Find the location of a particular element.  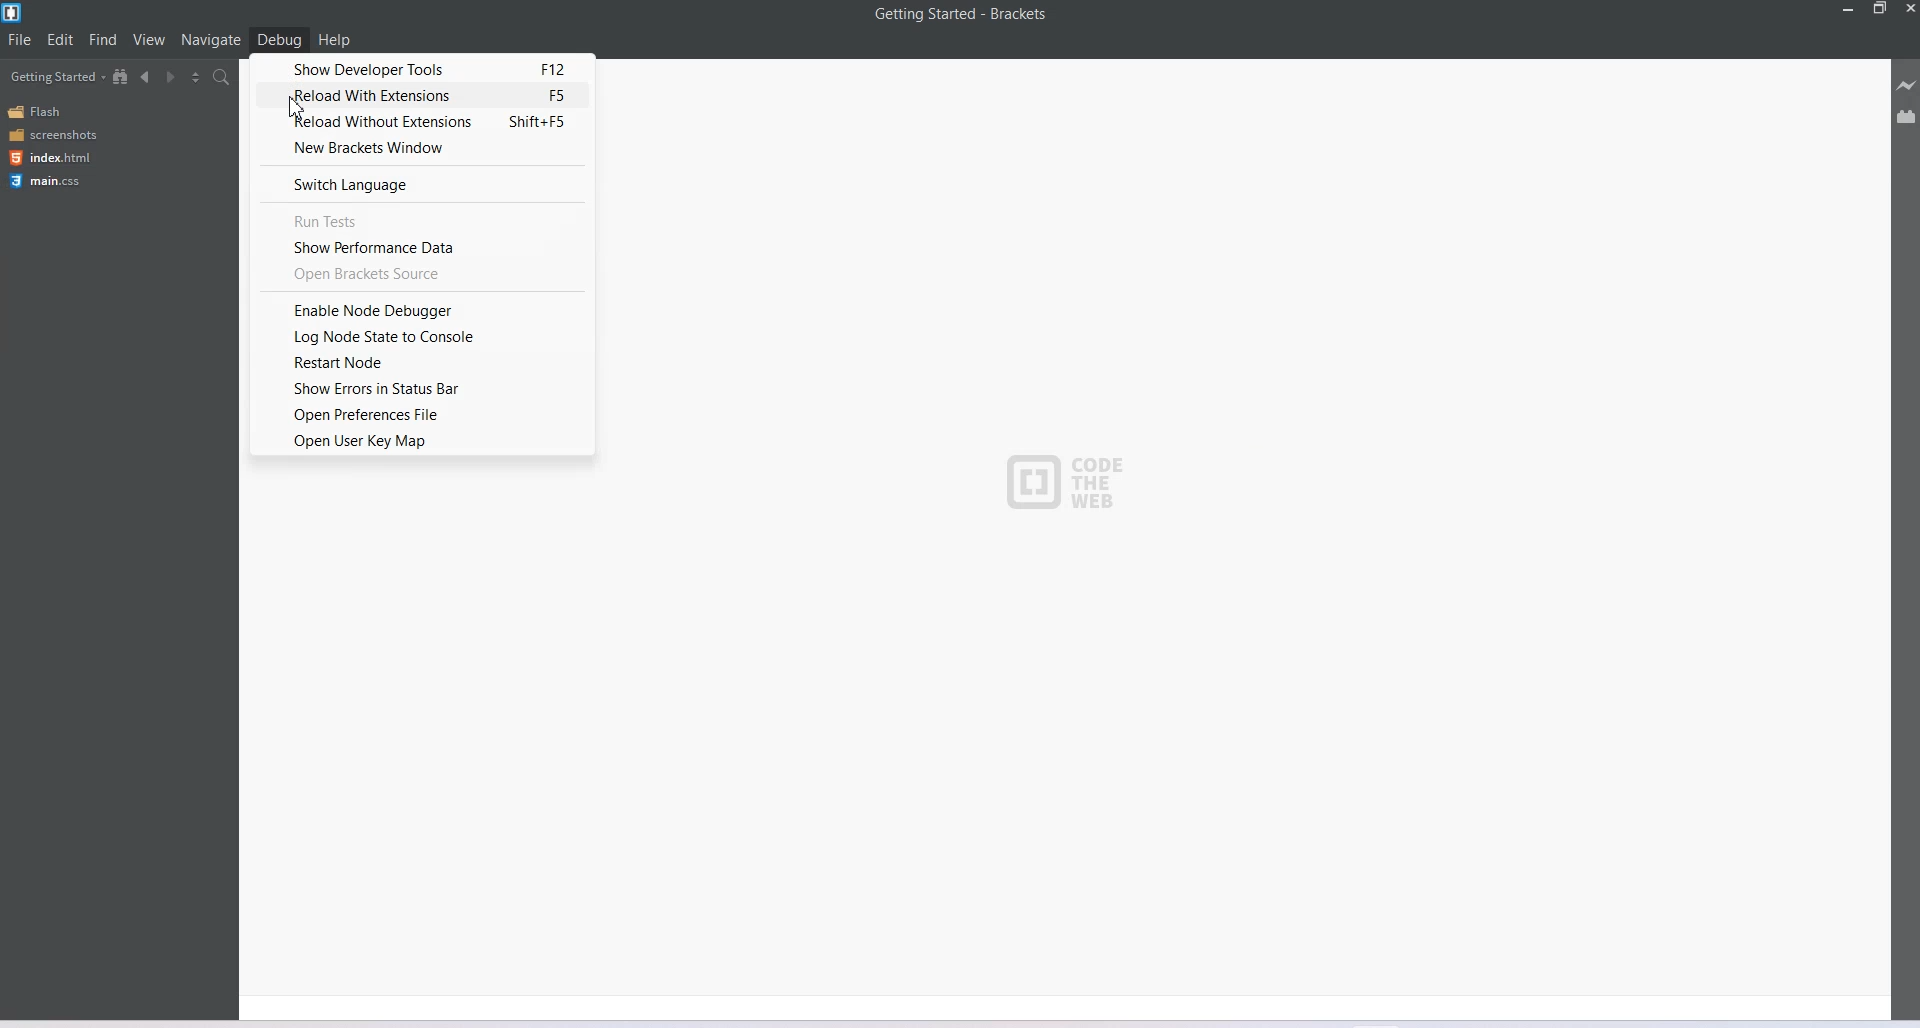

File is located at coordinates (19, 39).